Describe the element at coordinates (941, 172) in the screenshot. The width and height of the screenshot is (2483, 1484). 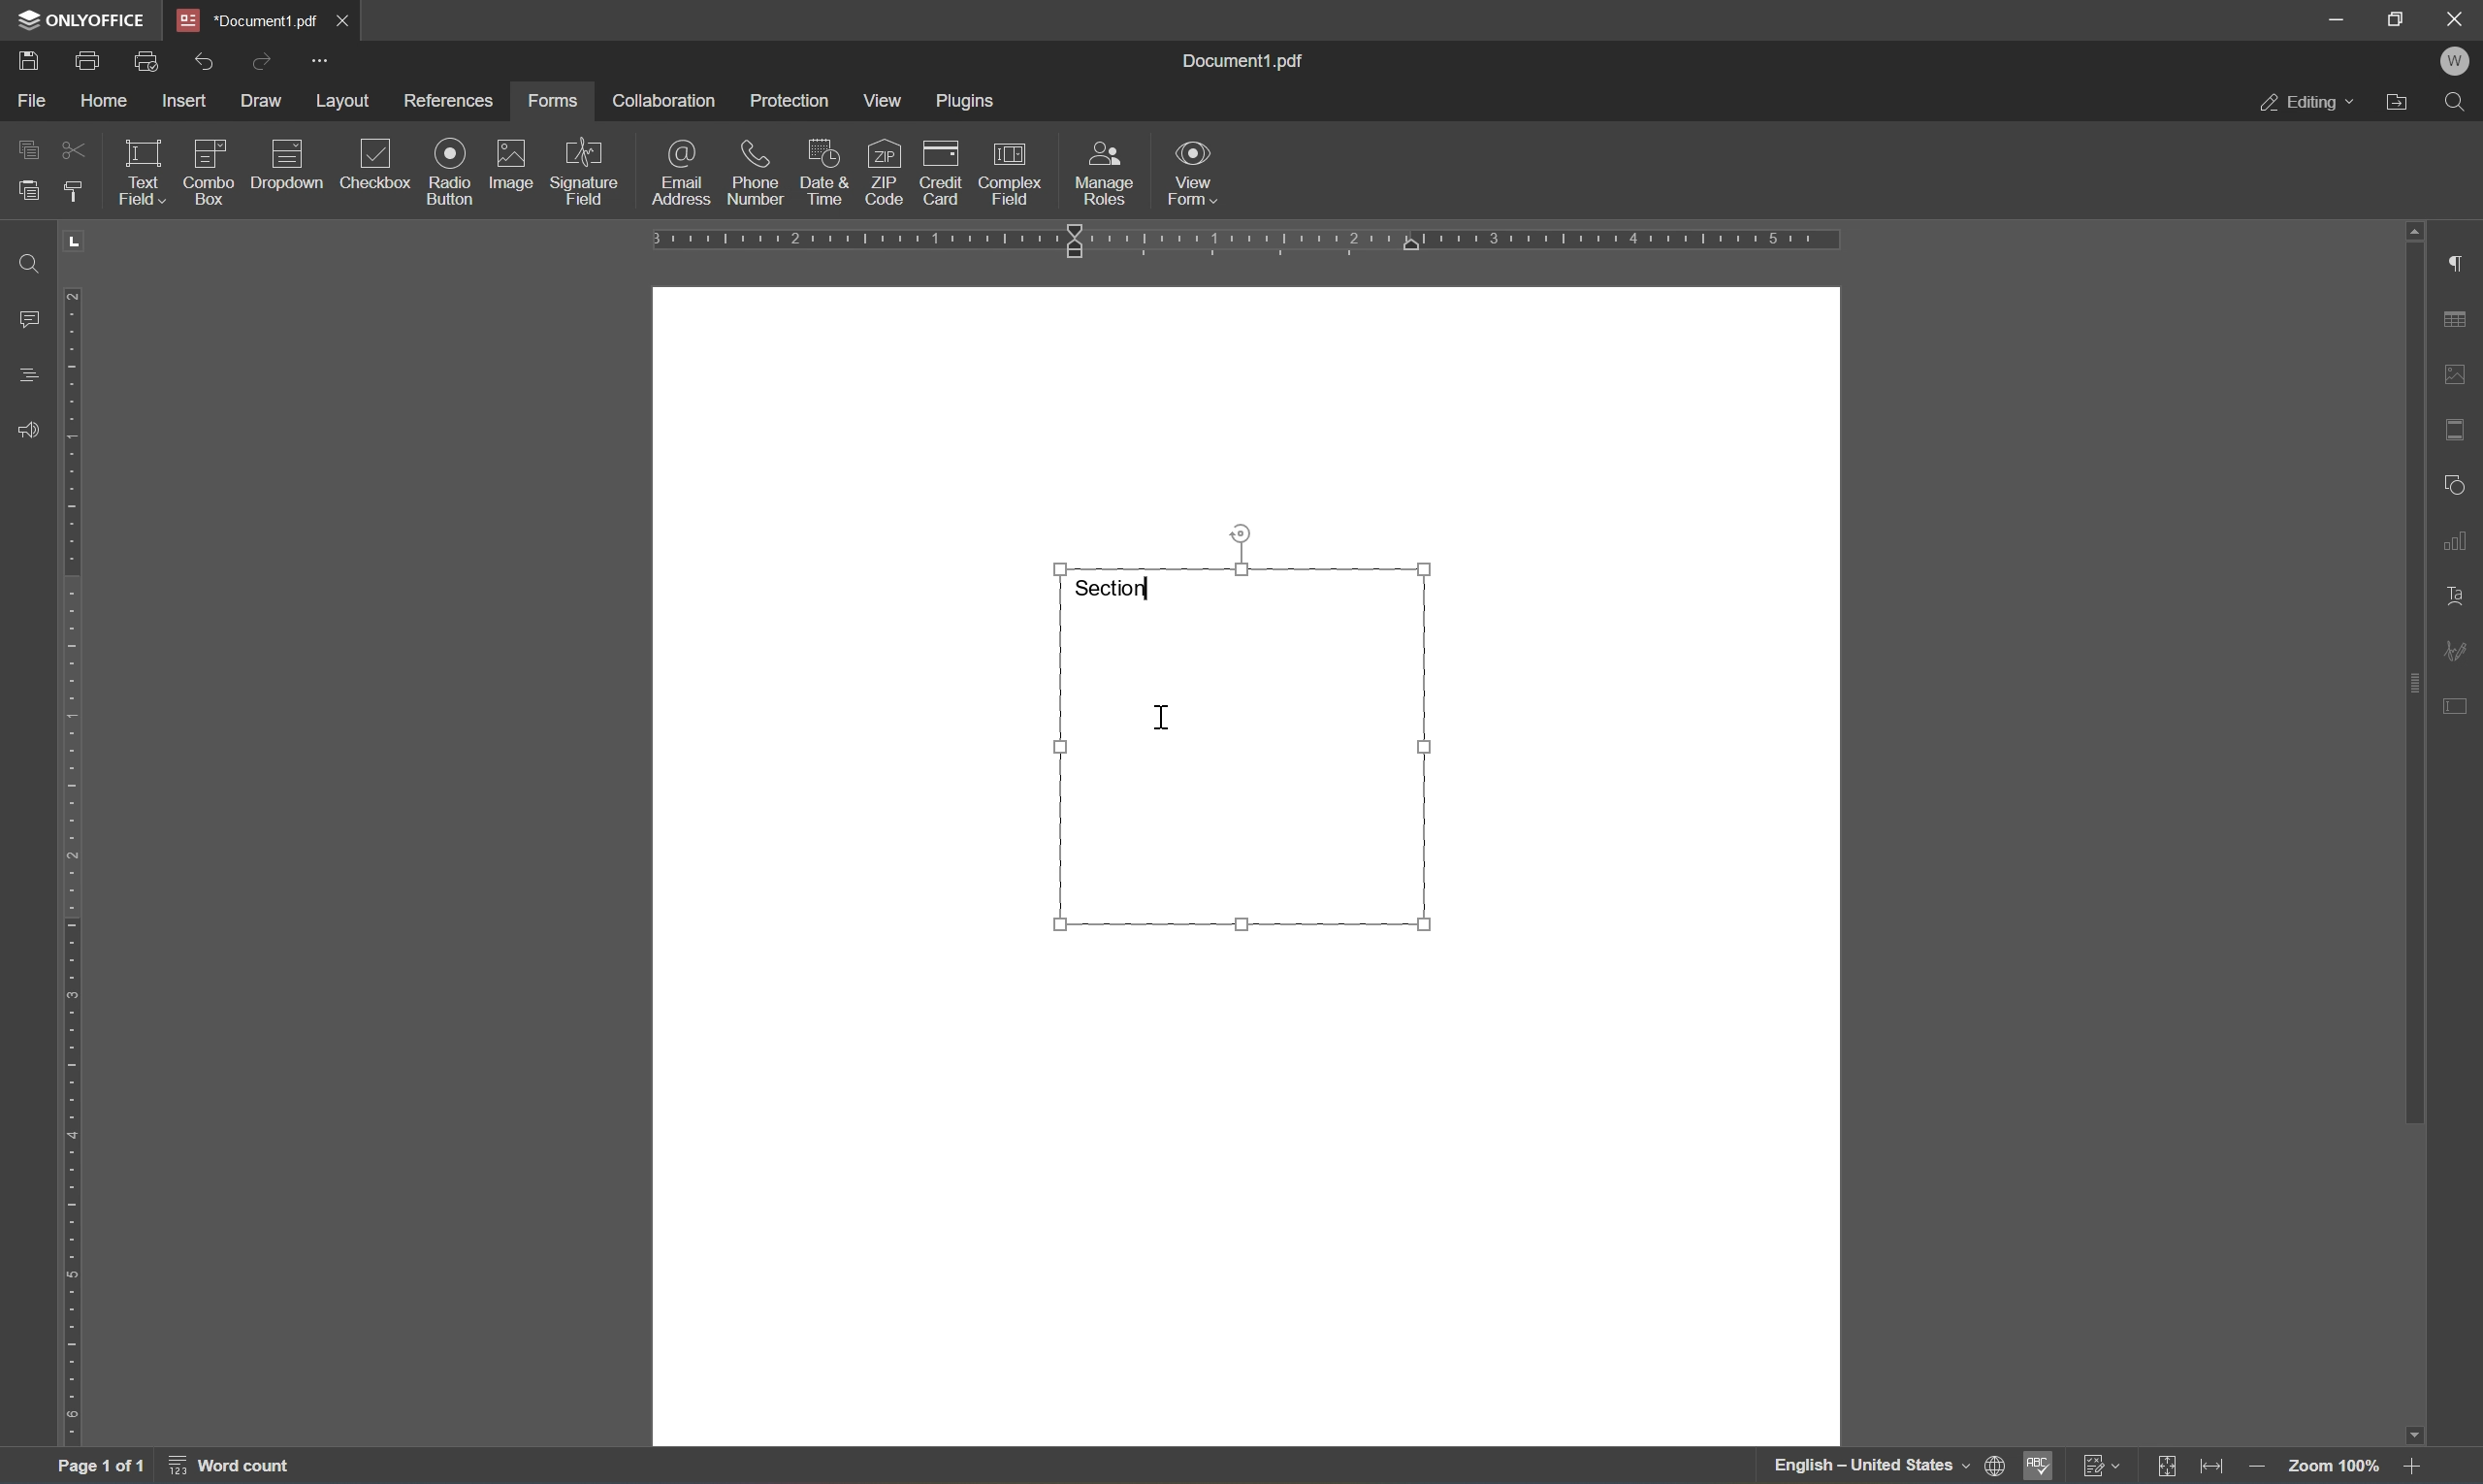
I see `credit card` at that location.